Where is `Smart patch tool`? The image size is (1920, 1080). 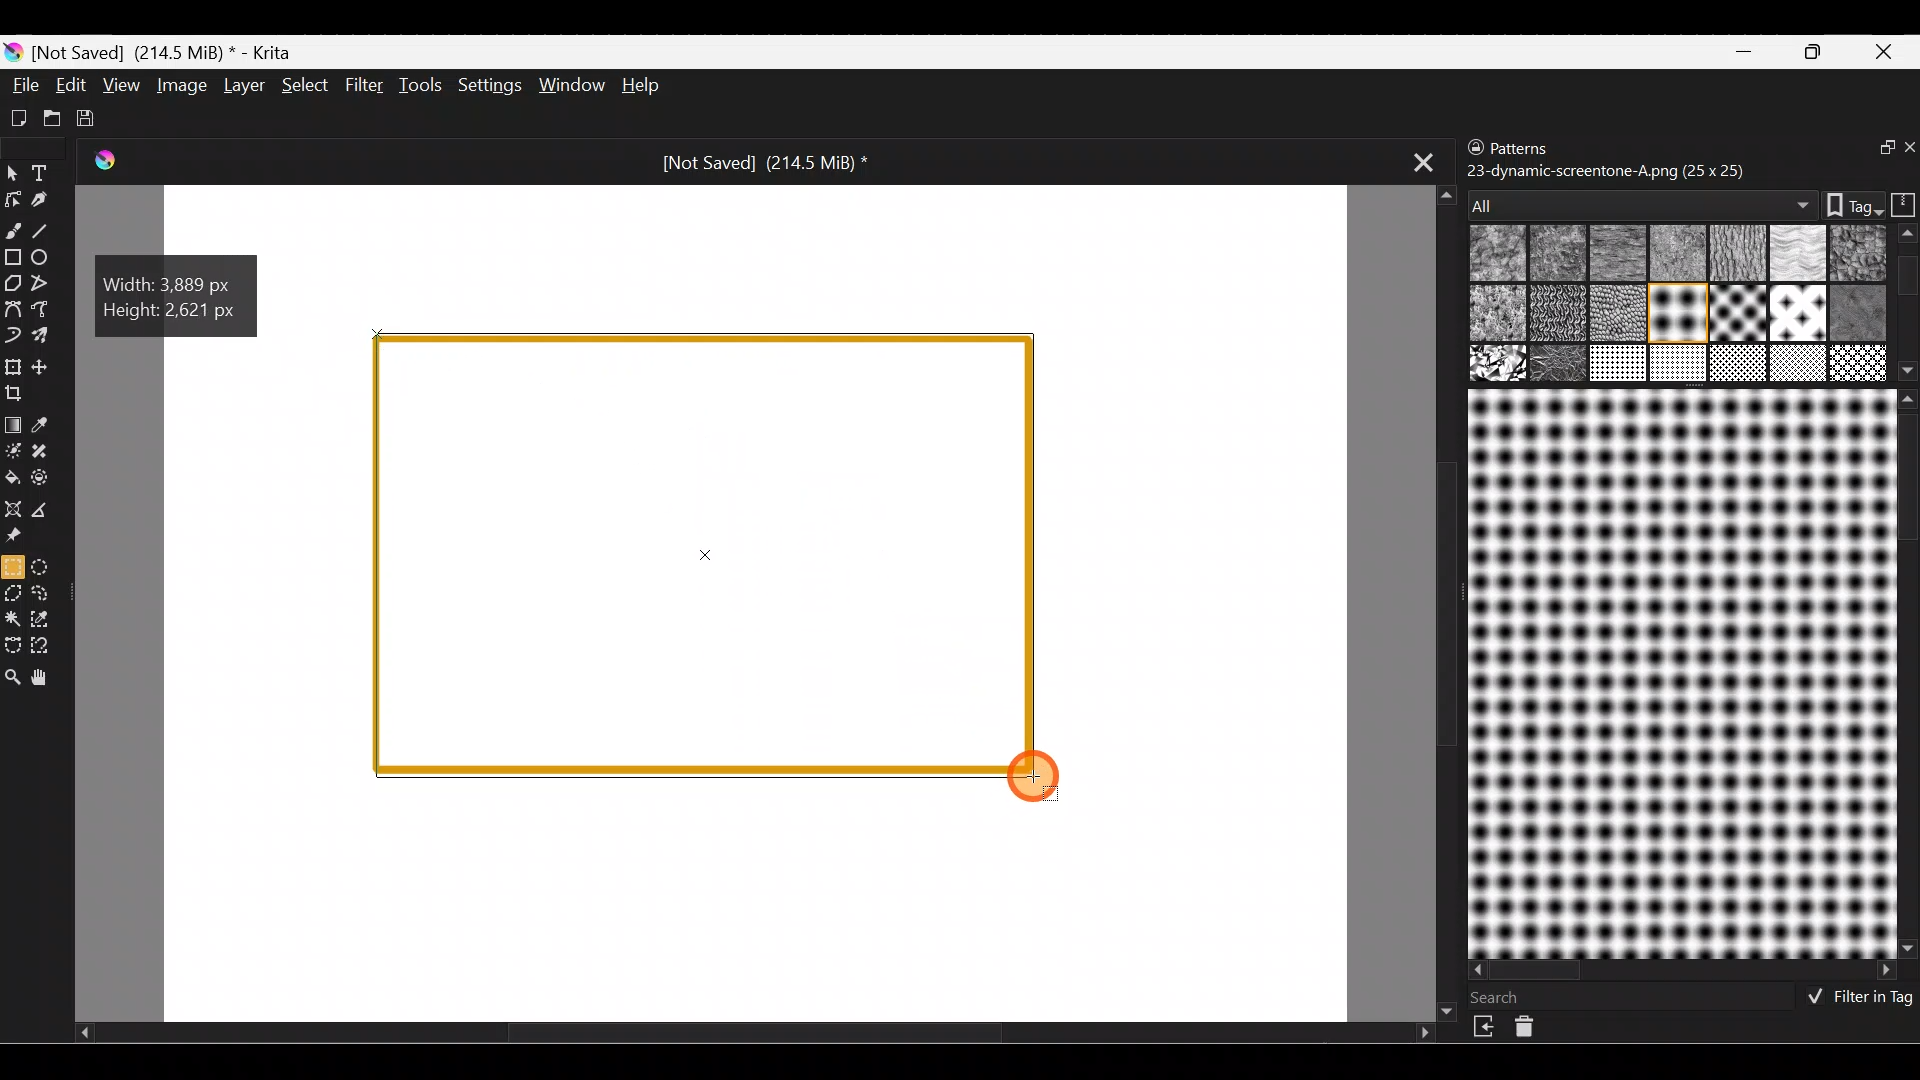 Smart patch tool is located at coordinates (52, 454).